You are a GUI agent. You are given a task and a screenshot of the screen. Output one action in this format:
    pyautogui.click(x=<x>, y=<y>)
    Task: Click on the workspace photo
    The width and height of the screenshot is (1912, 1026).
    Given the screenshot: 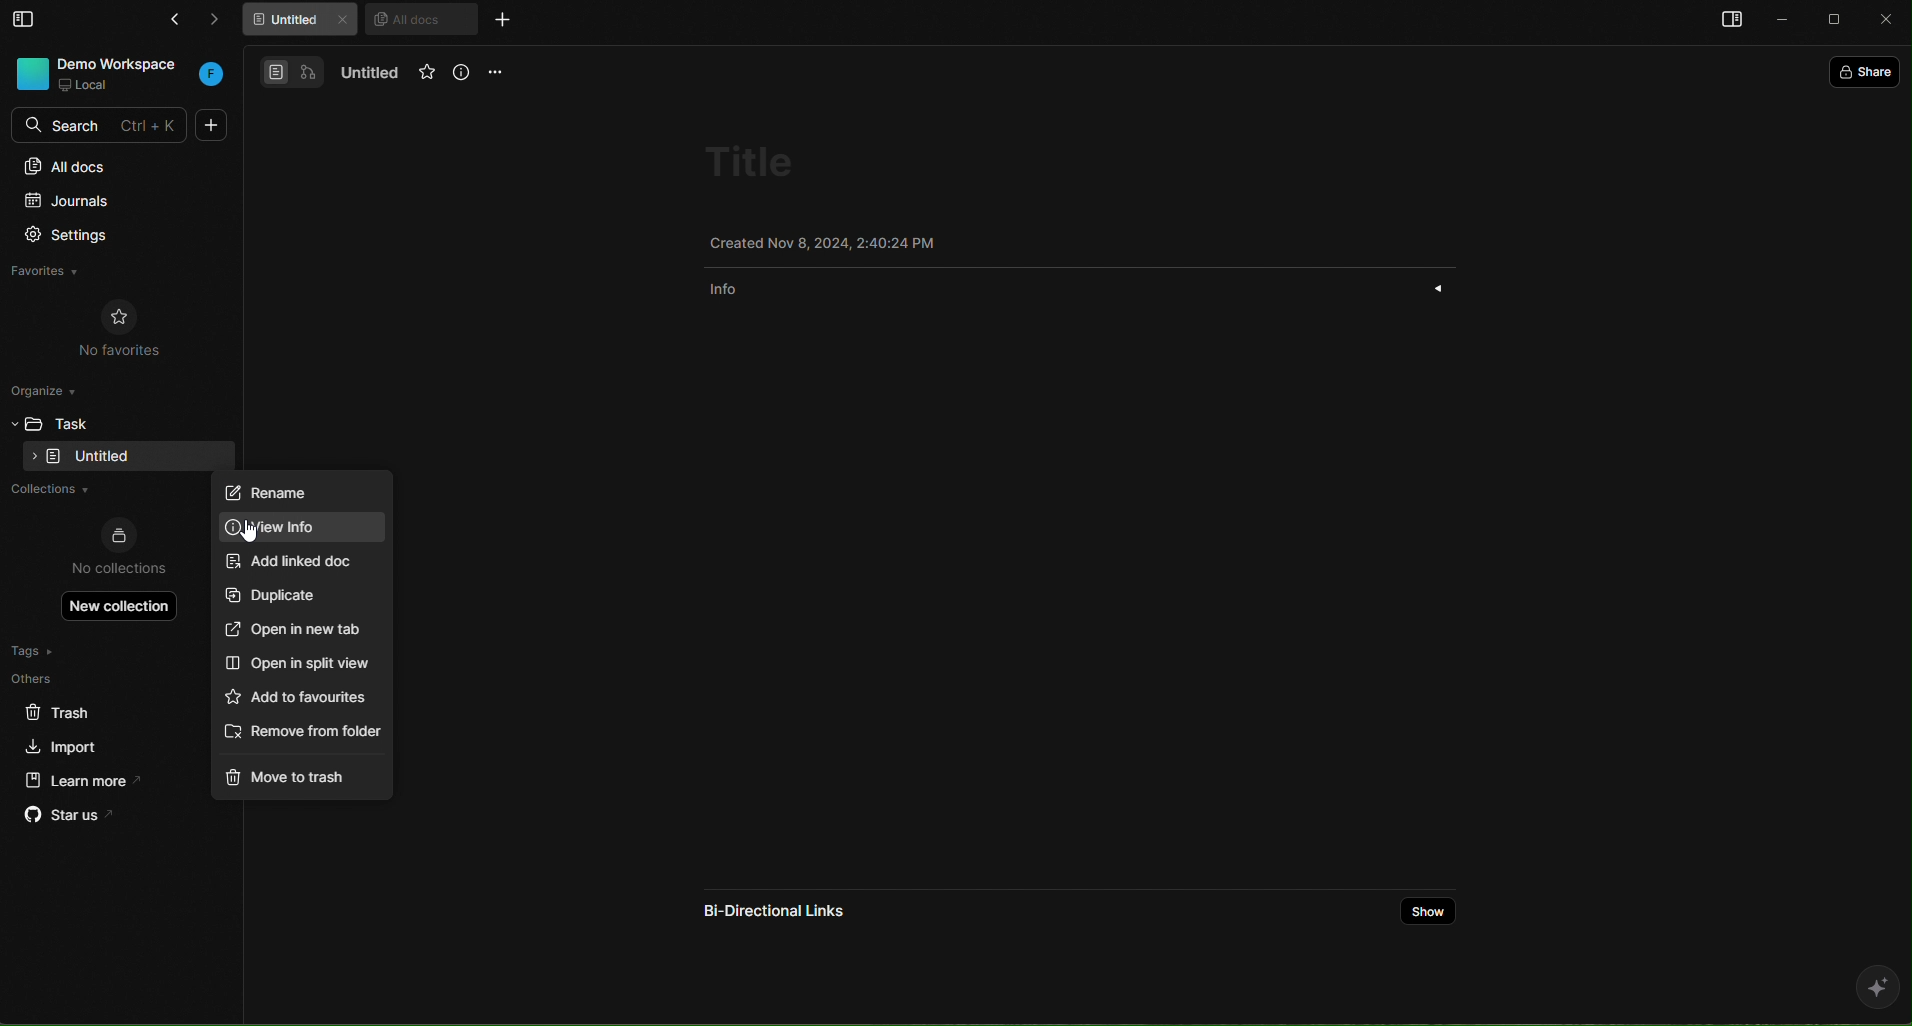 What is the action you would take?
    pyautogui.click(x=30, y=72)
    